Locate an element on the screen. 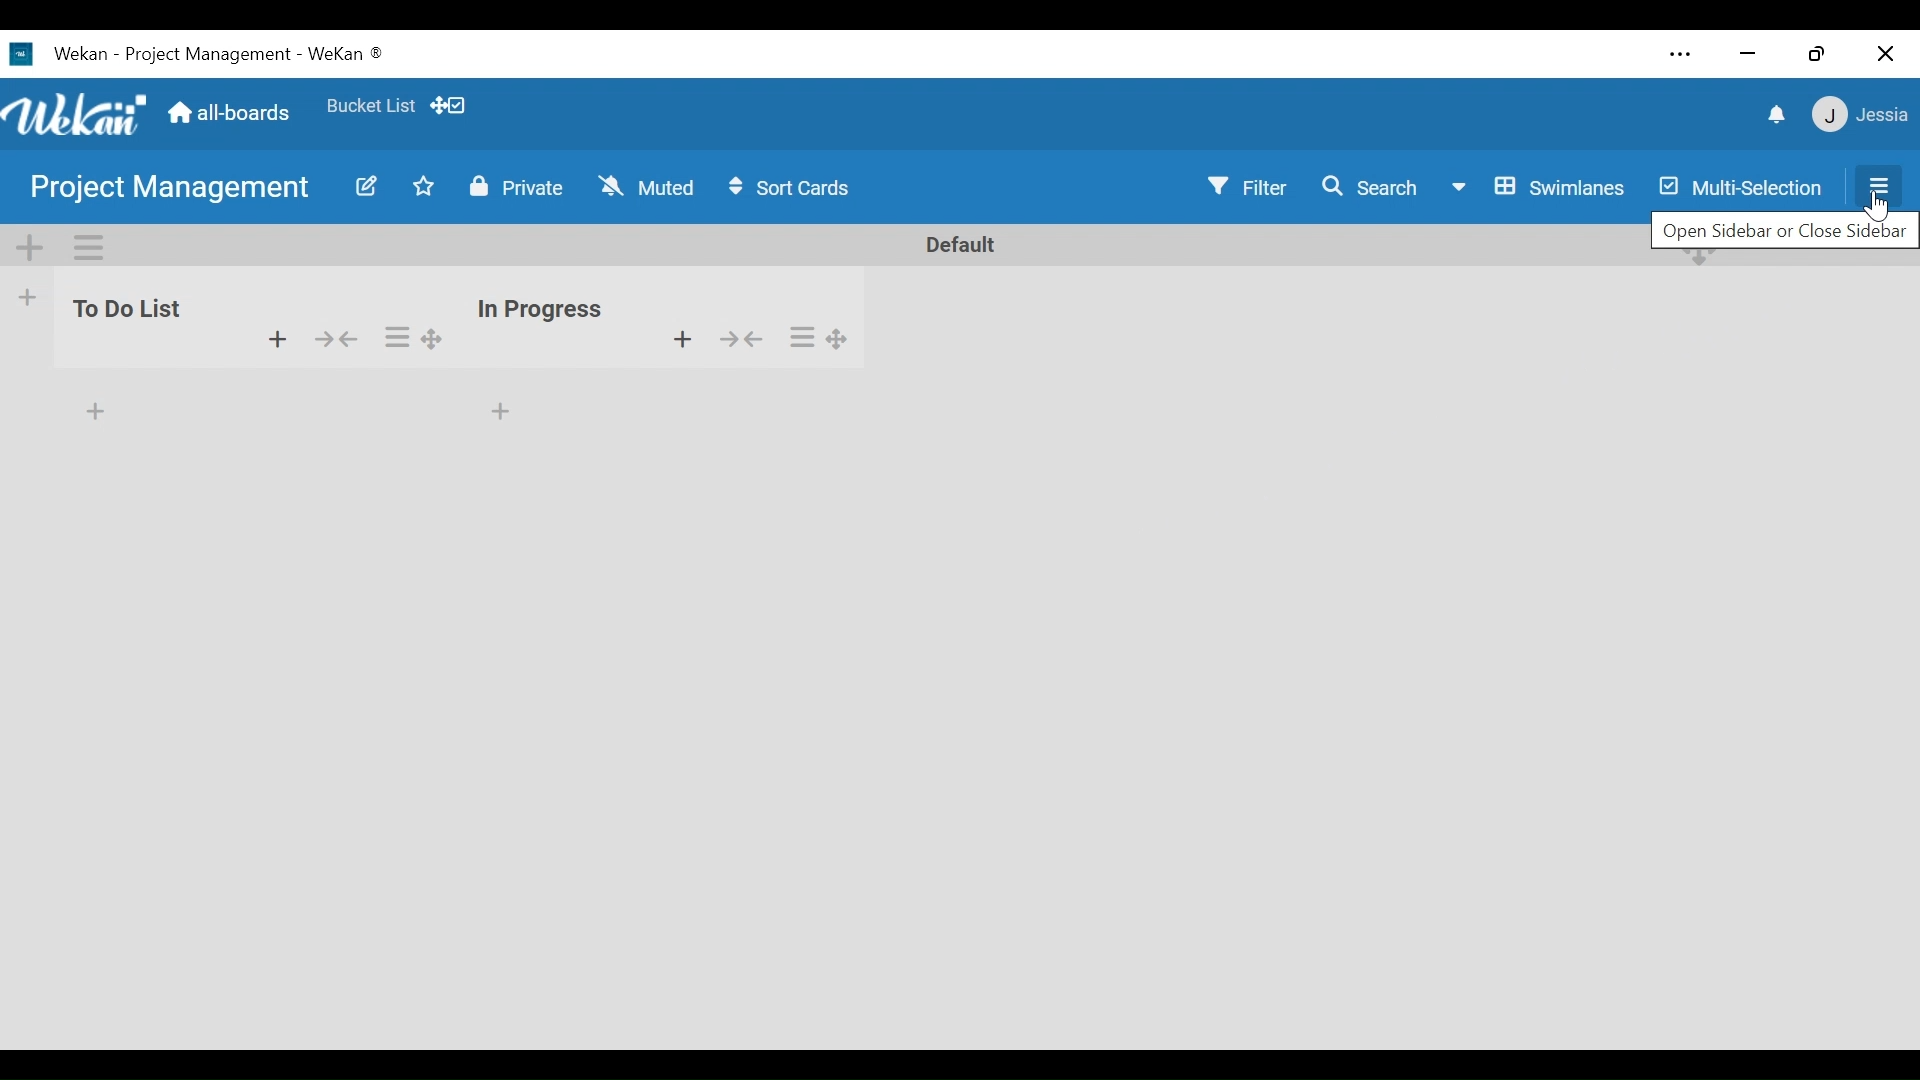  Sort Card is located at coordinates (799, 188).